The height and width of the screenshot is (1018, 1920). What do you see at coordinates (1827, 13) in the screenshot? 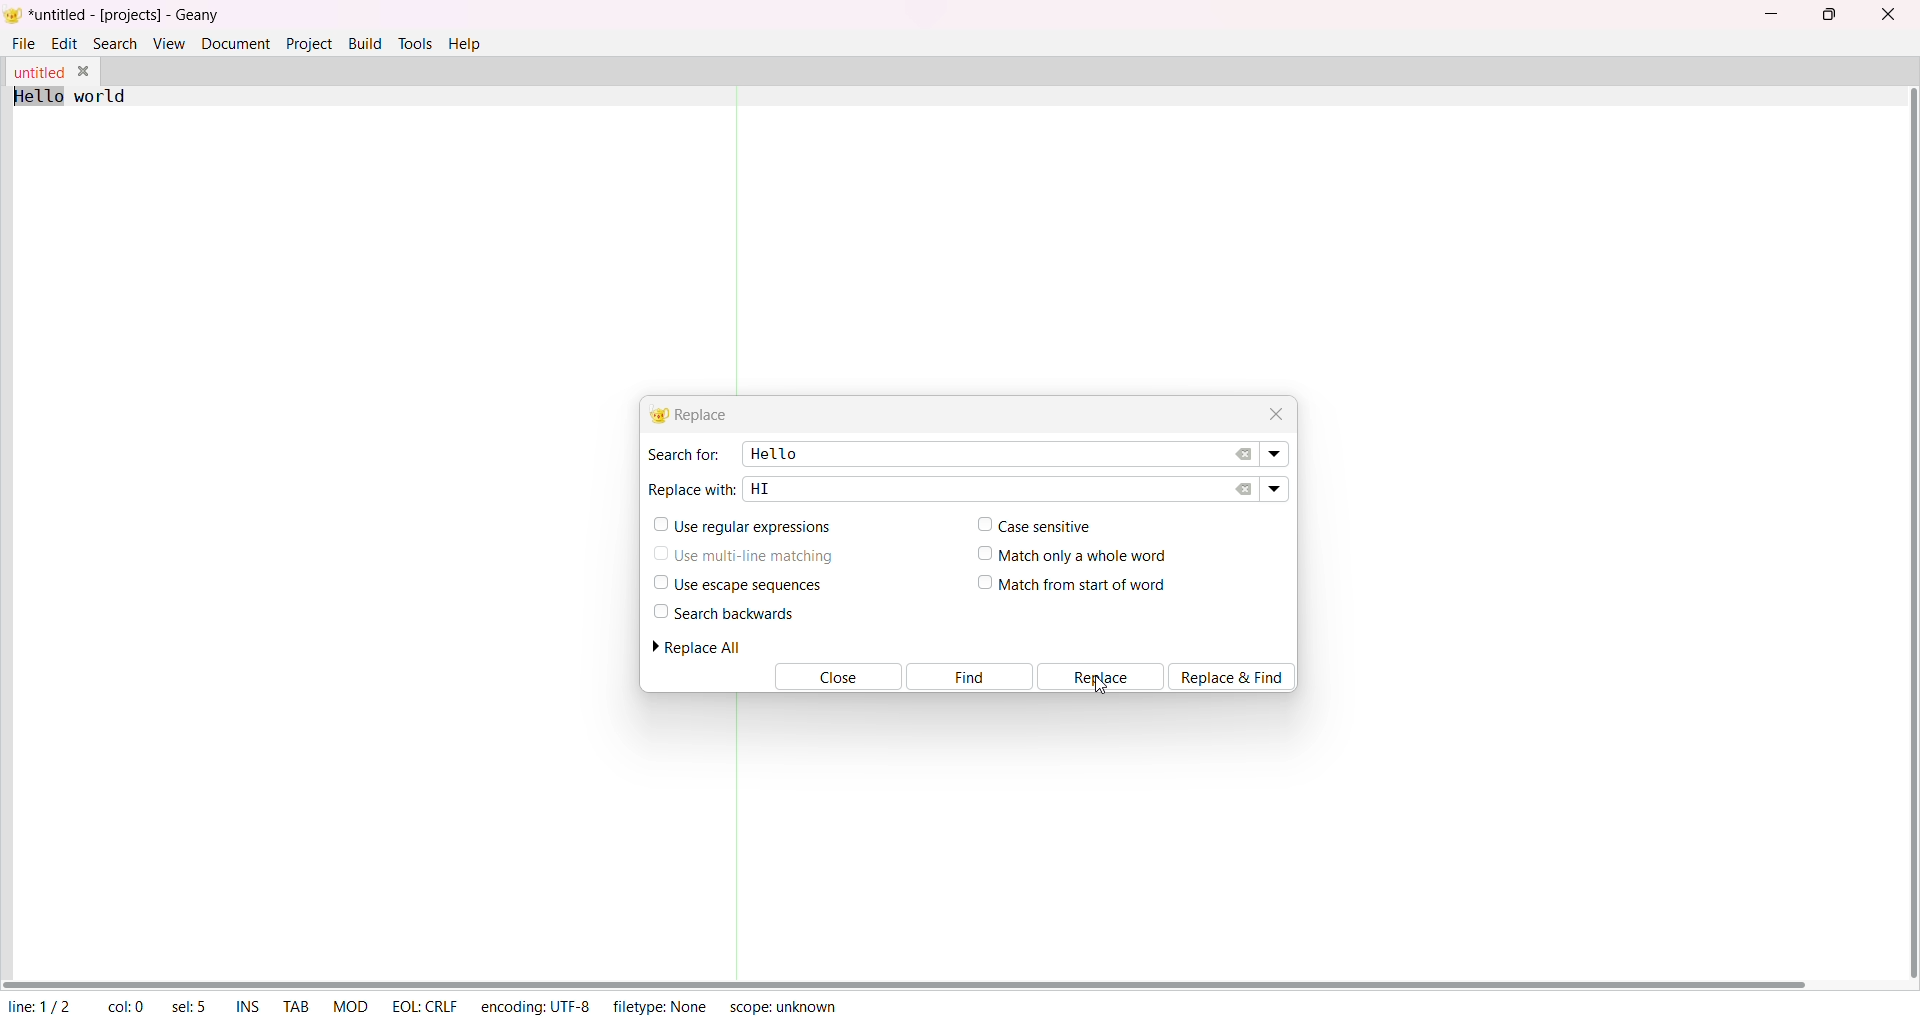
I see `maximize` at bounding box center [1827, 13].